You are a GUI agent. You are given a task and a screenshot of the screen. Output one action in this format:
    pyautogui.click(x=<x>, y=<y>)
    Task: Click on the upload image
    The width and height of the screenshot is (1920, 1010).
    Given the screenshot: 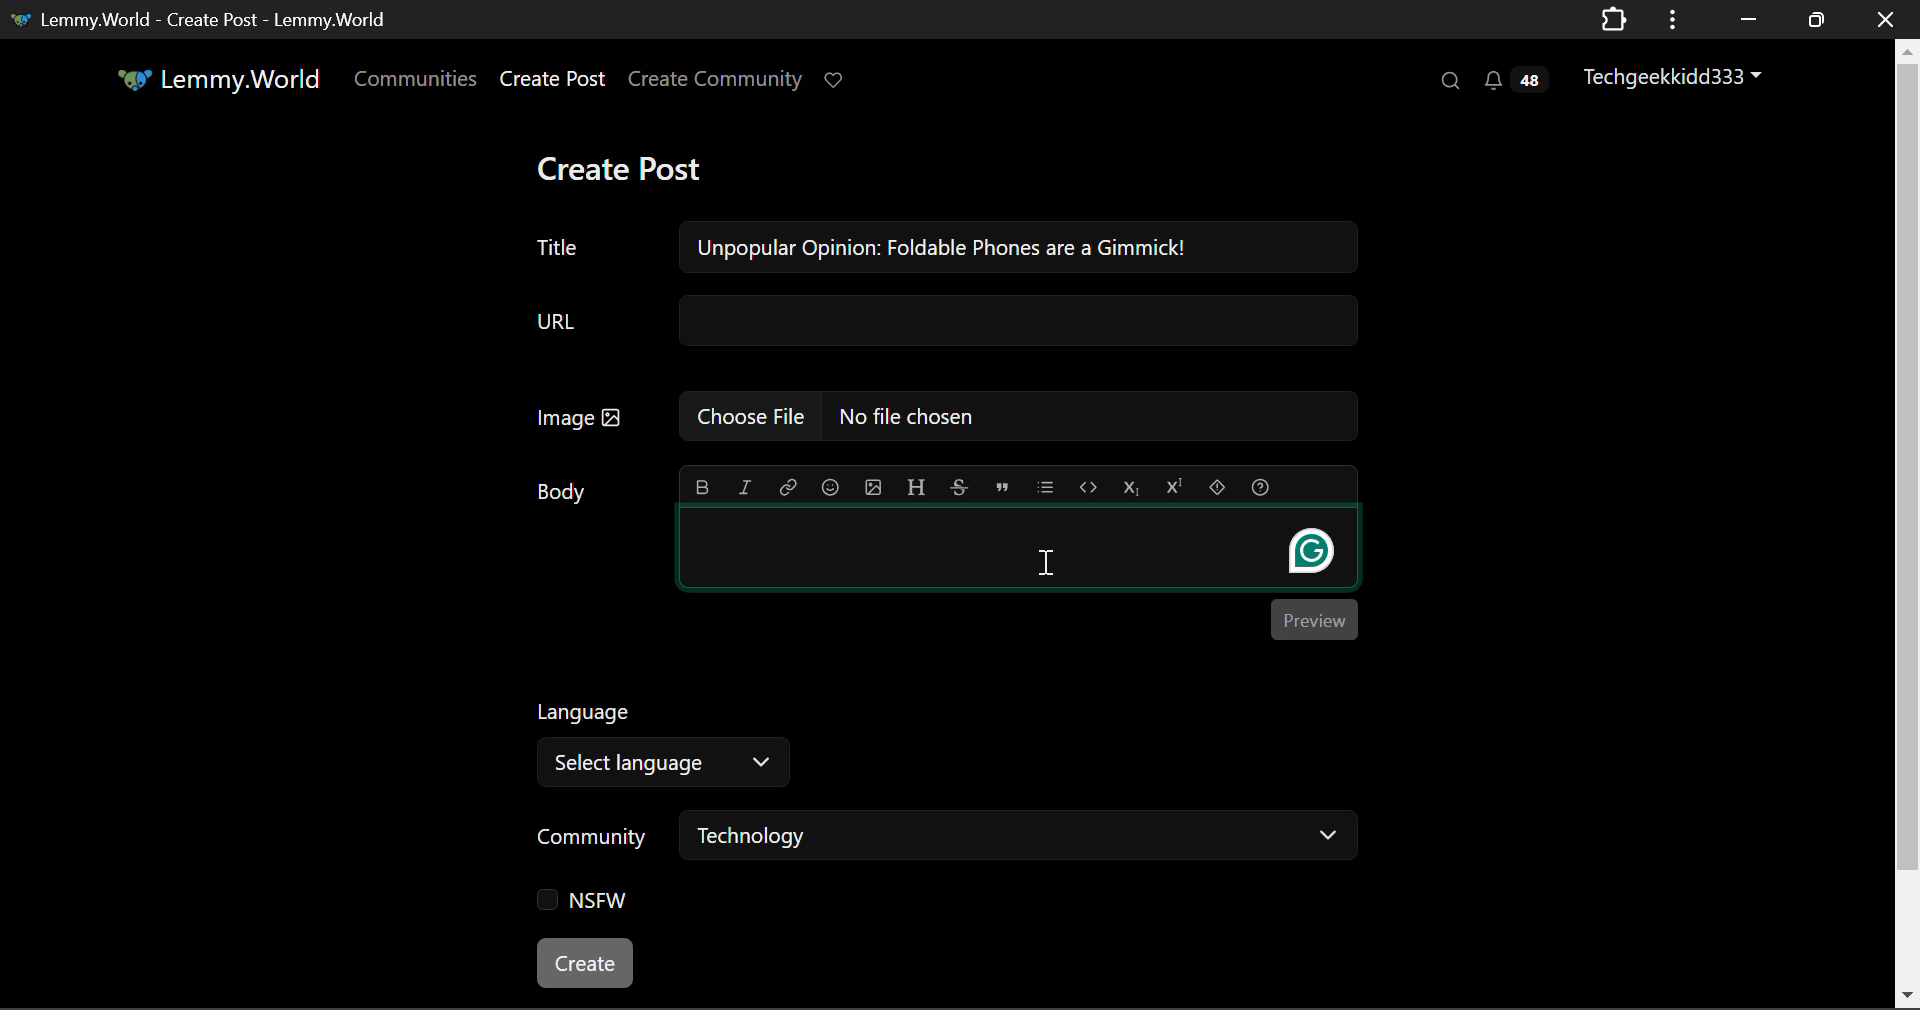 What is the action you would take?
    pyautogui.click(x=872, y=485)
    